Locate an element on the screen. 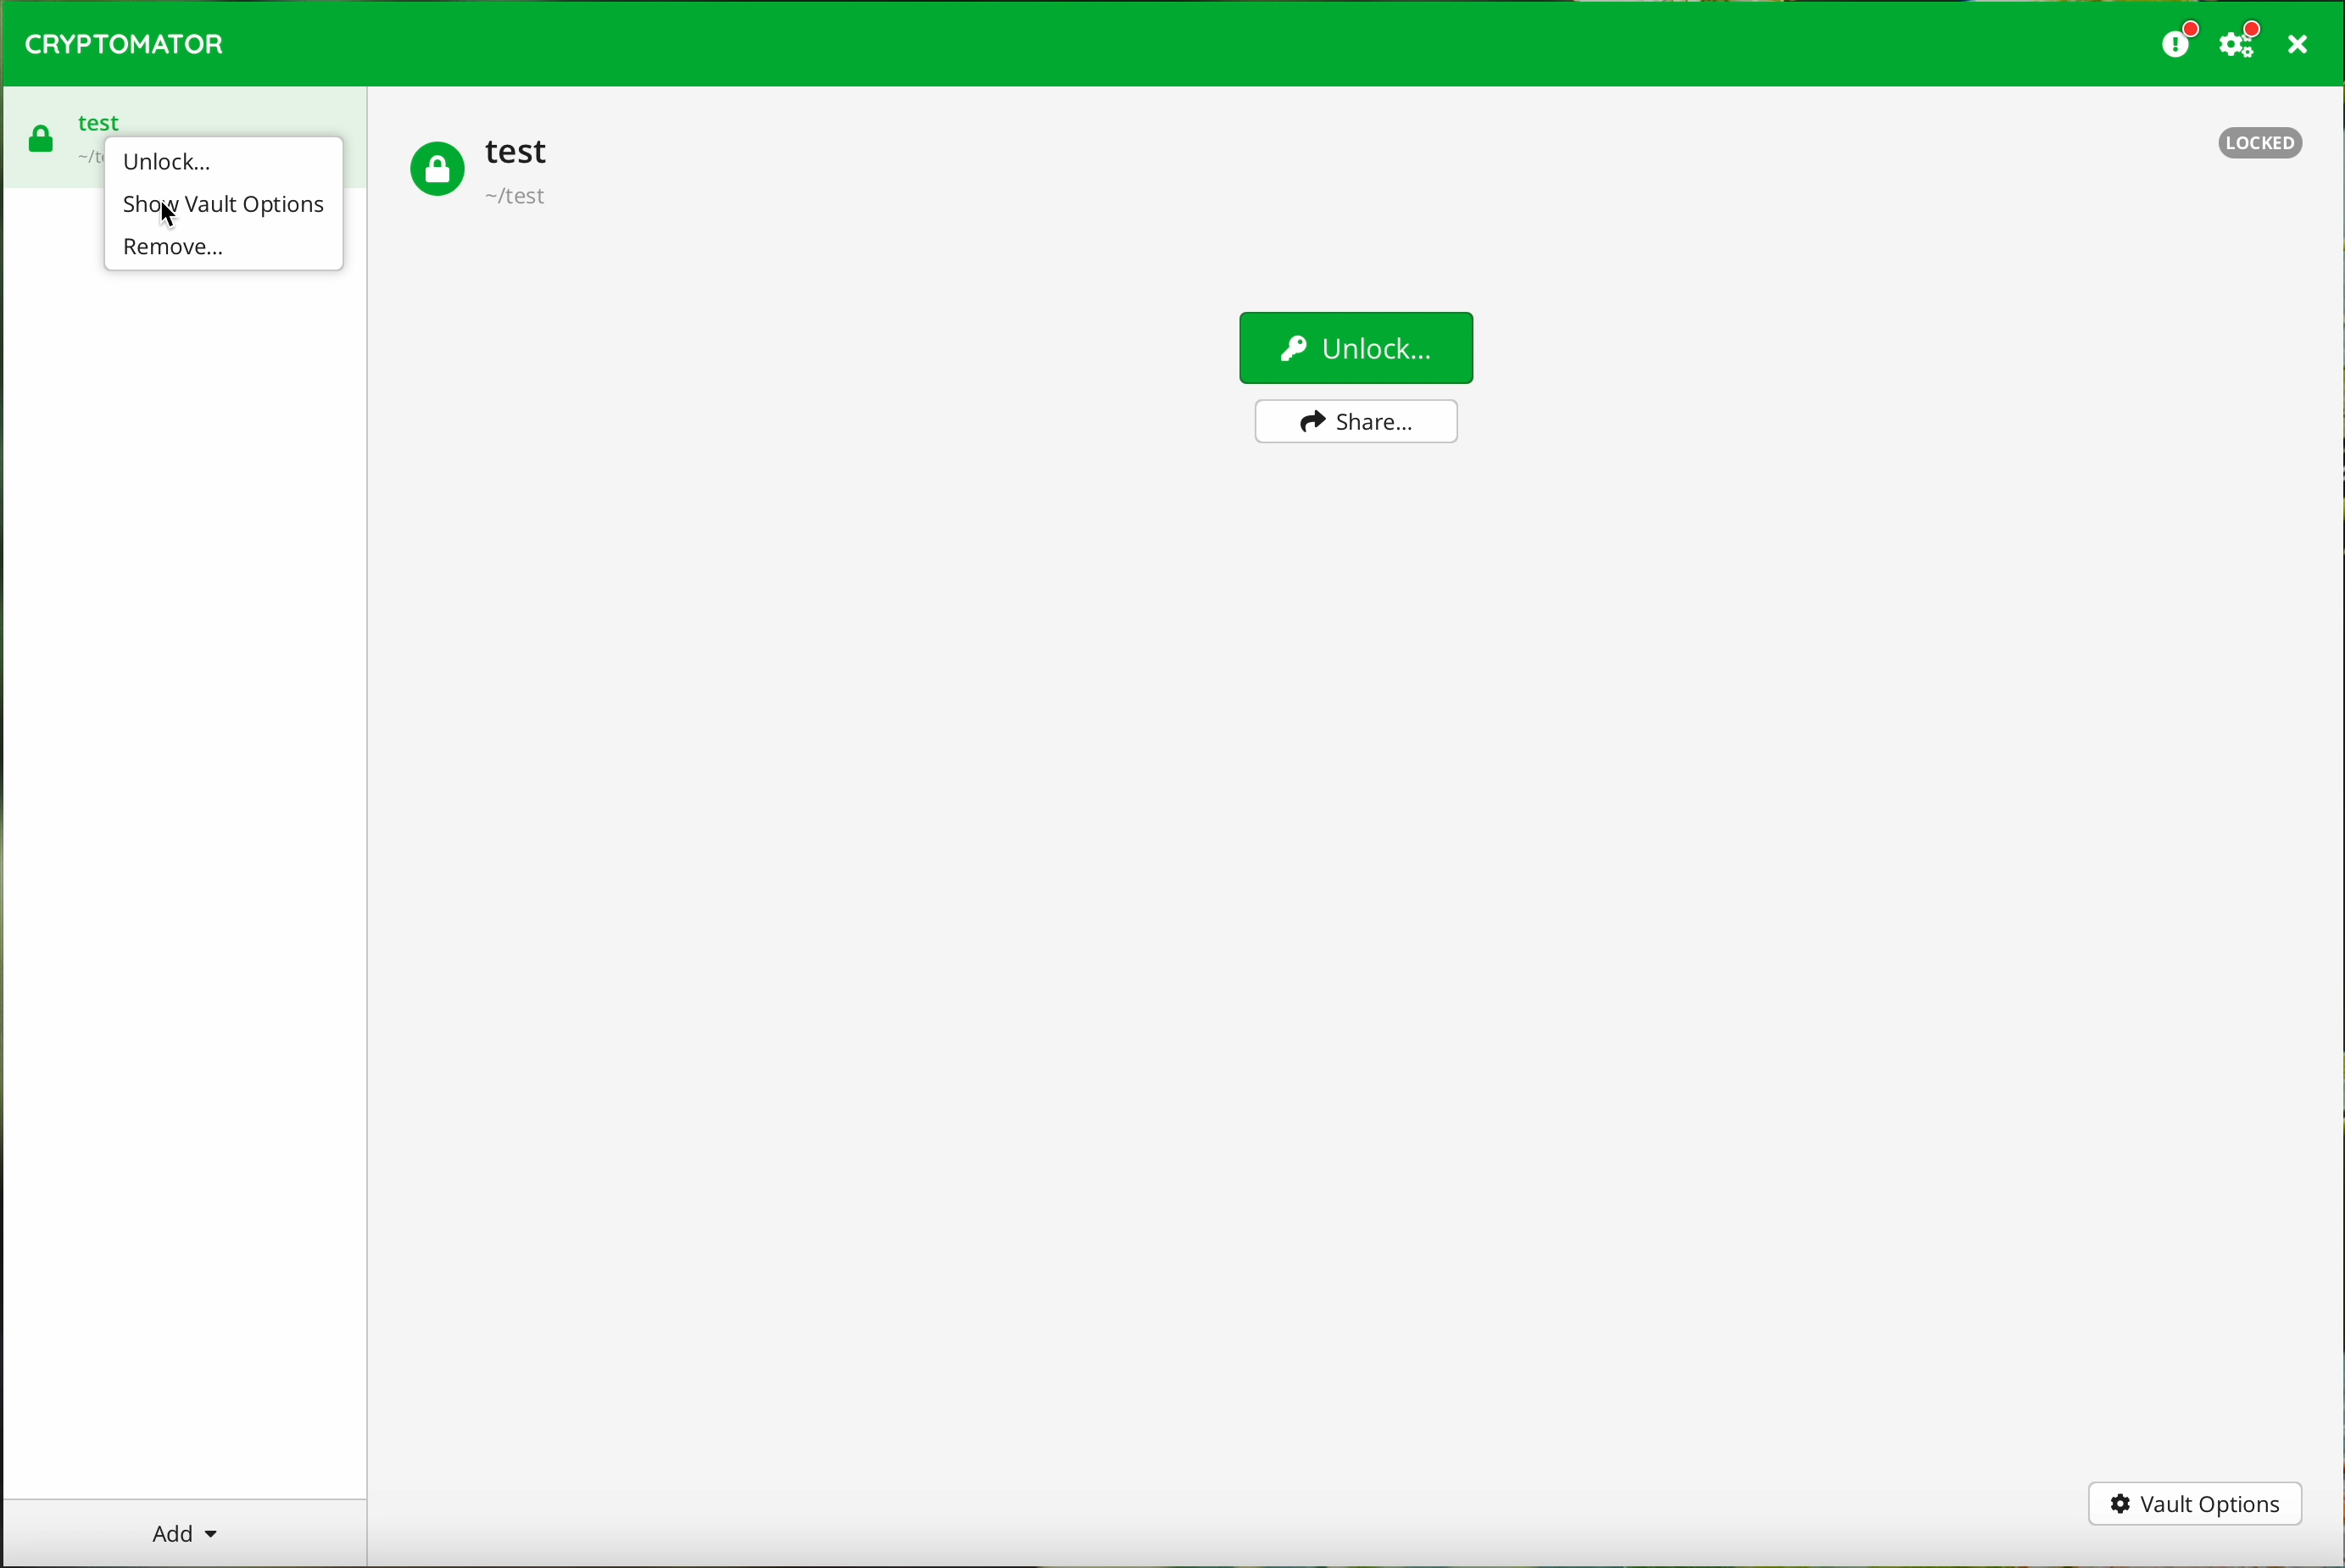 The height and width of the screenshot is (1568, 2345). vault options is located at coordinates (2195, 1505).